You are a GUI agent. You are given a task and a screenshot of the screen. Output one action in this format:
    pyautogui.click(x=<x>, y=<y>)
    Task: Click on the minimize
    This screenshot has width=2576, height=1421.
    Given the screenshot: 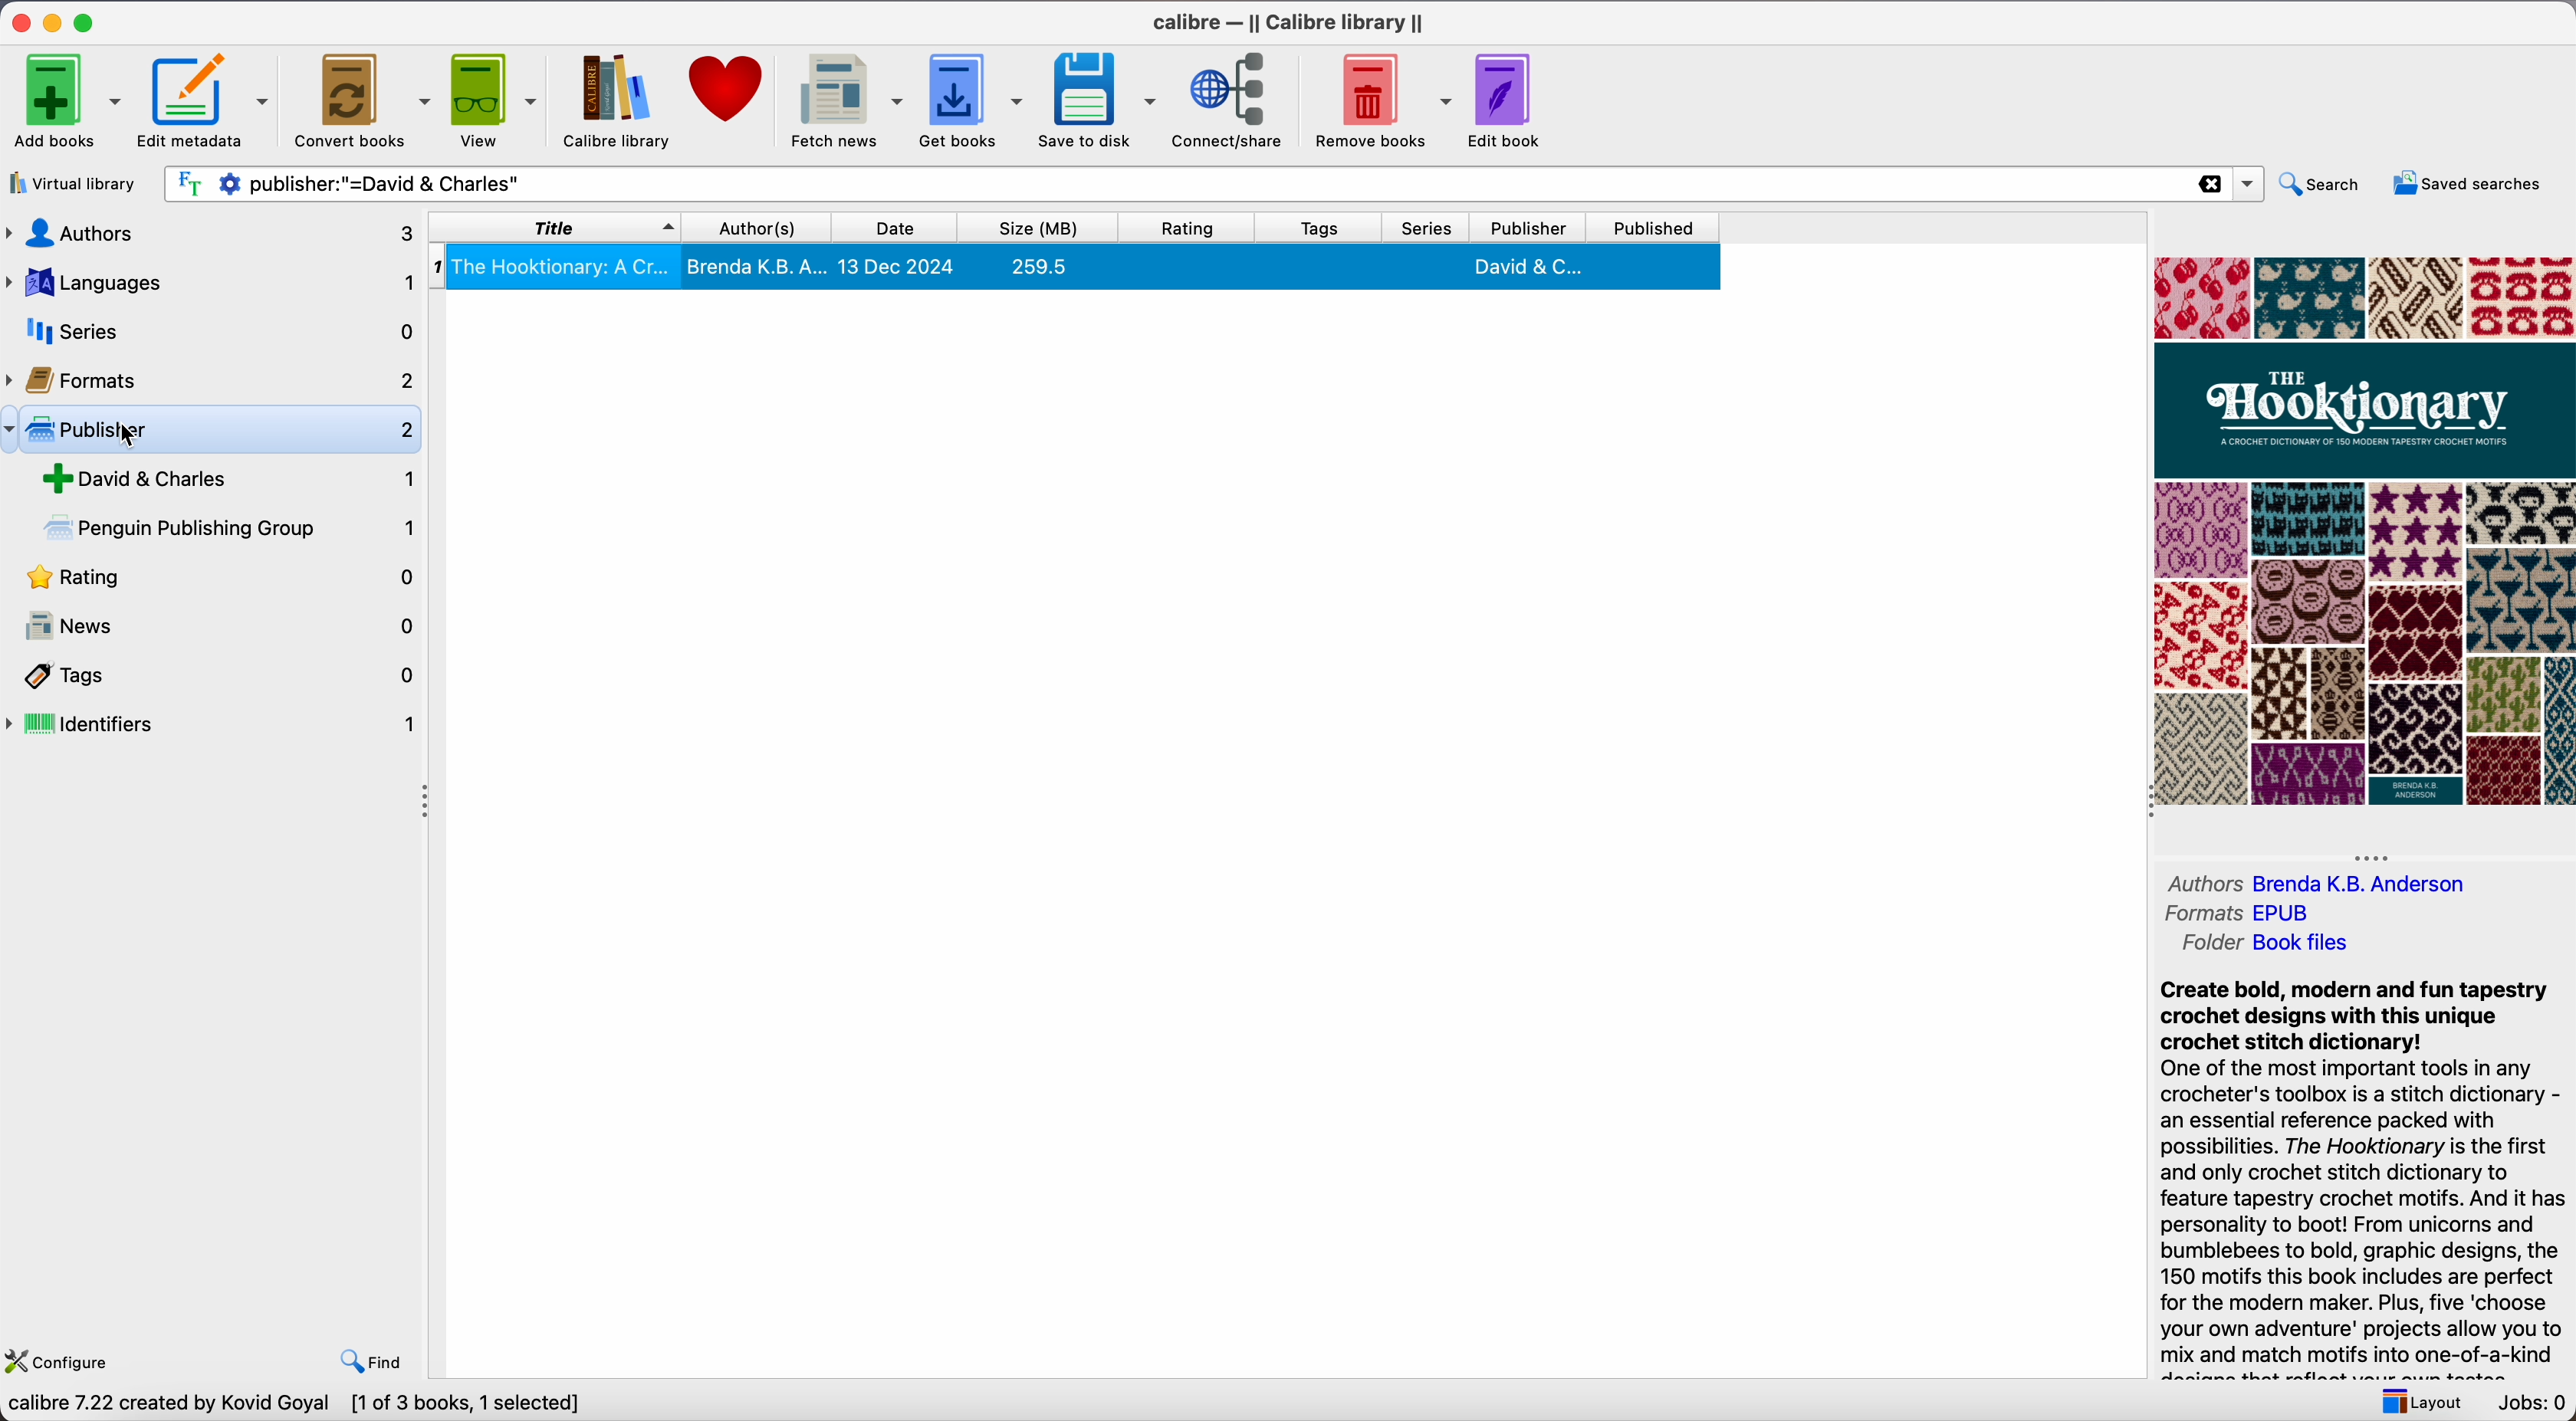 What is the action you would take?
    pyautogui.click(x=53, y=22)
    